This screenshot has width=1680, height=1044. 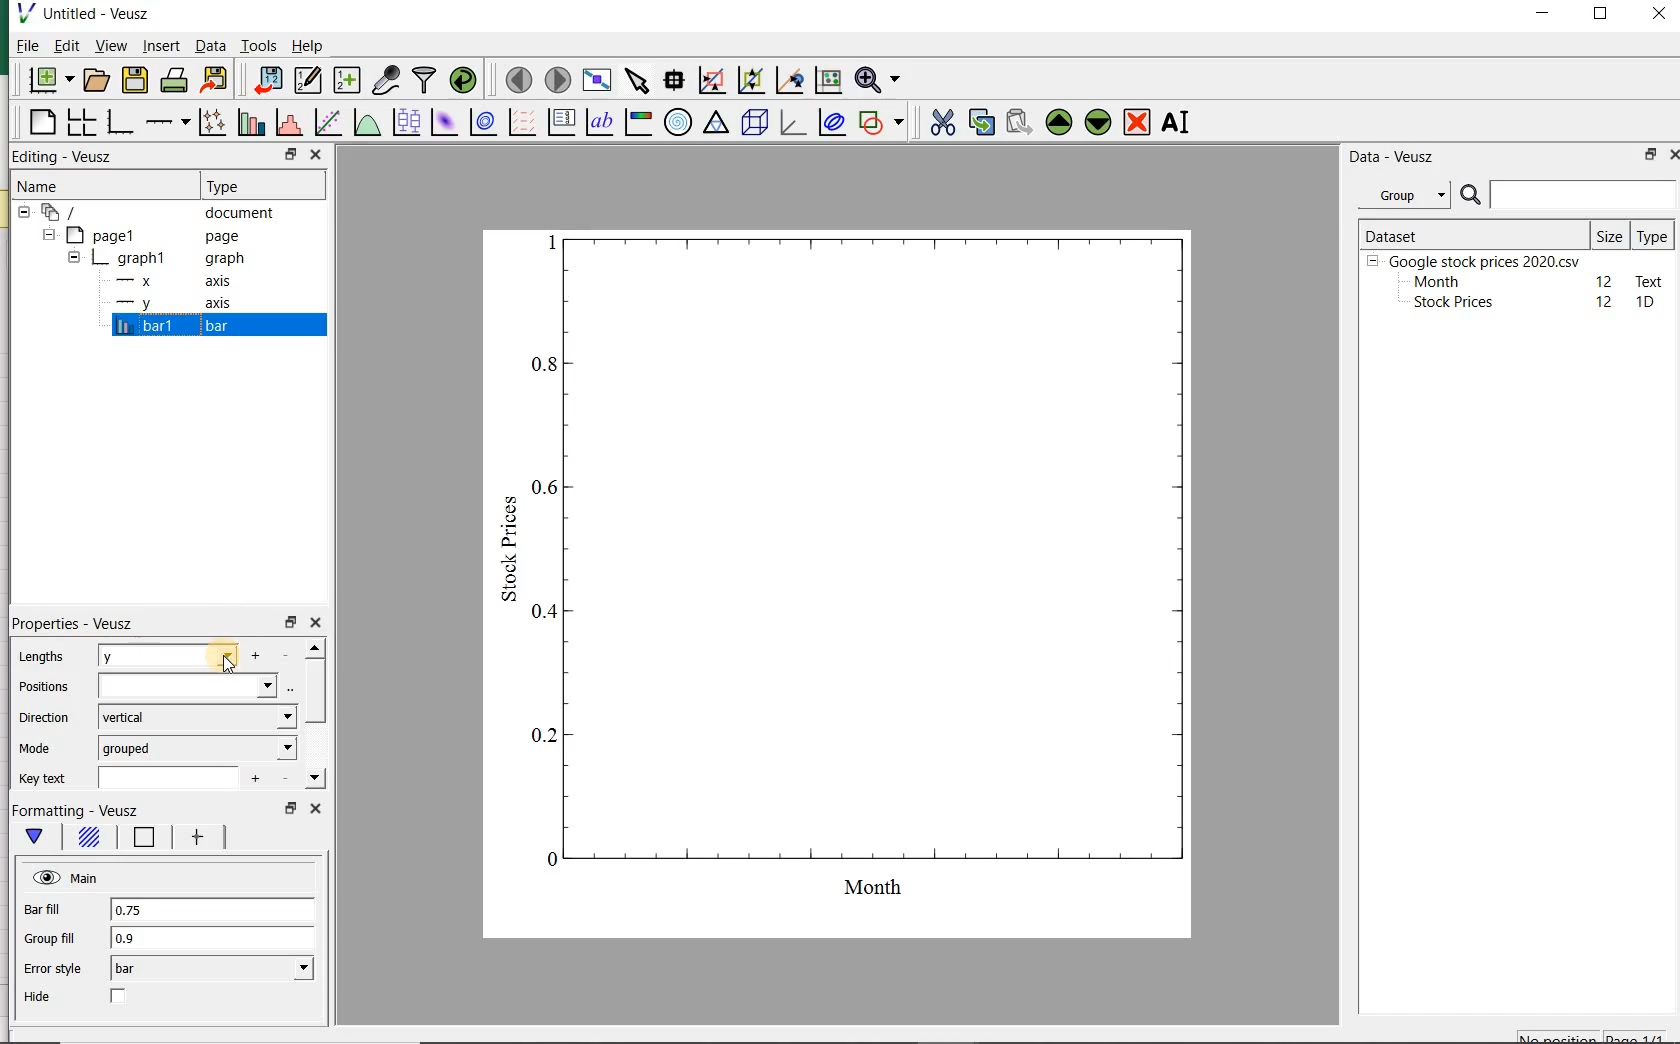 What do you see at coordinates (43, 911) in the screenshot?
I see `Bar fill` at bounding box center [43, 911].